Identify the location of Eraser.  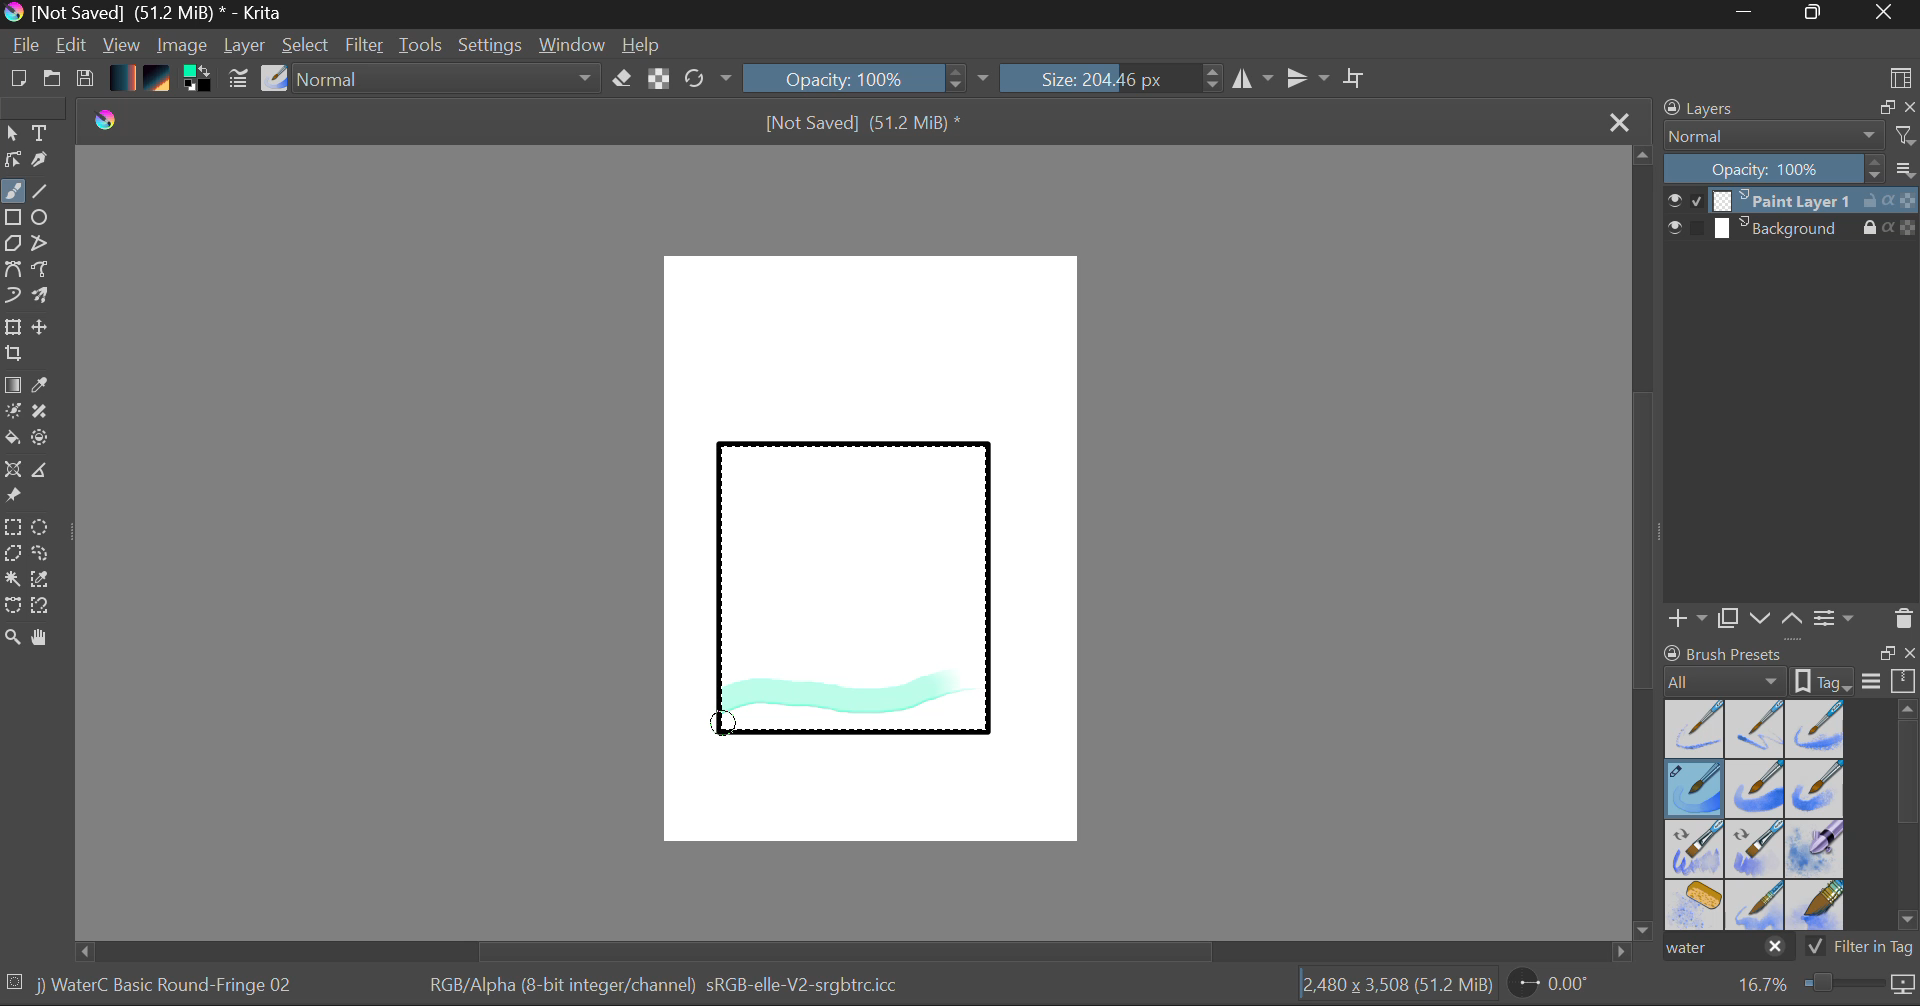
(623, 79).